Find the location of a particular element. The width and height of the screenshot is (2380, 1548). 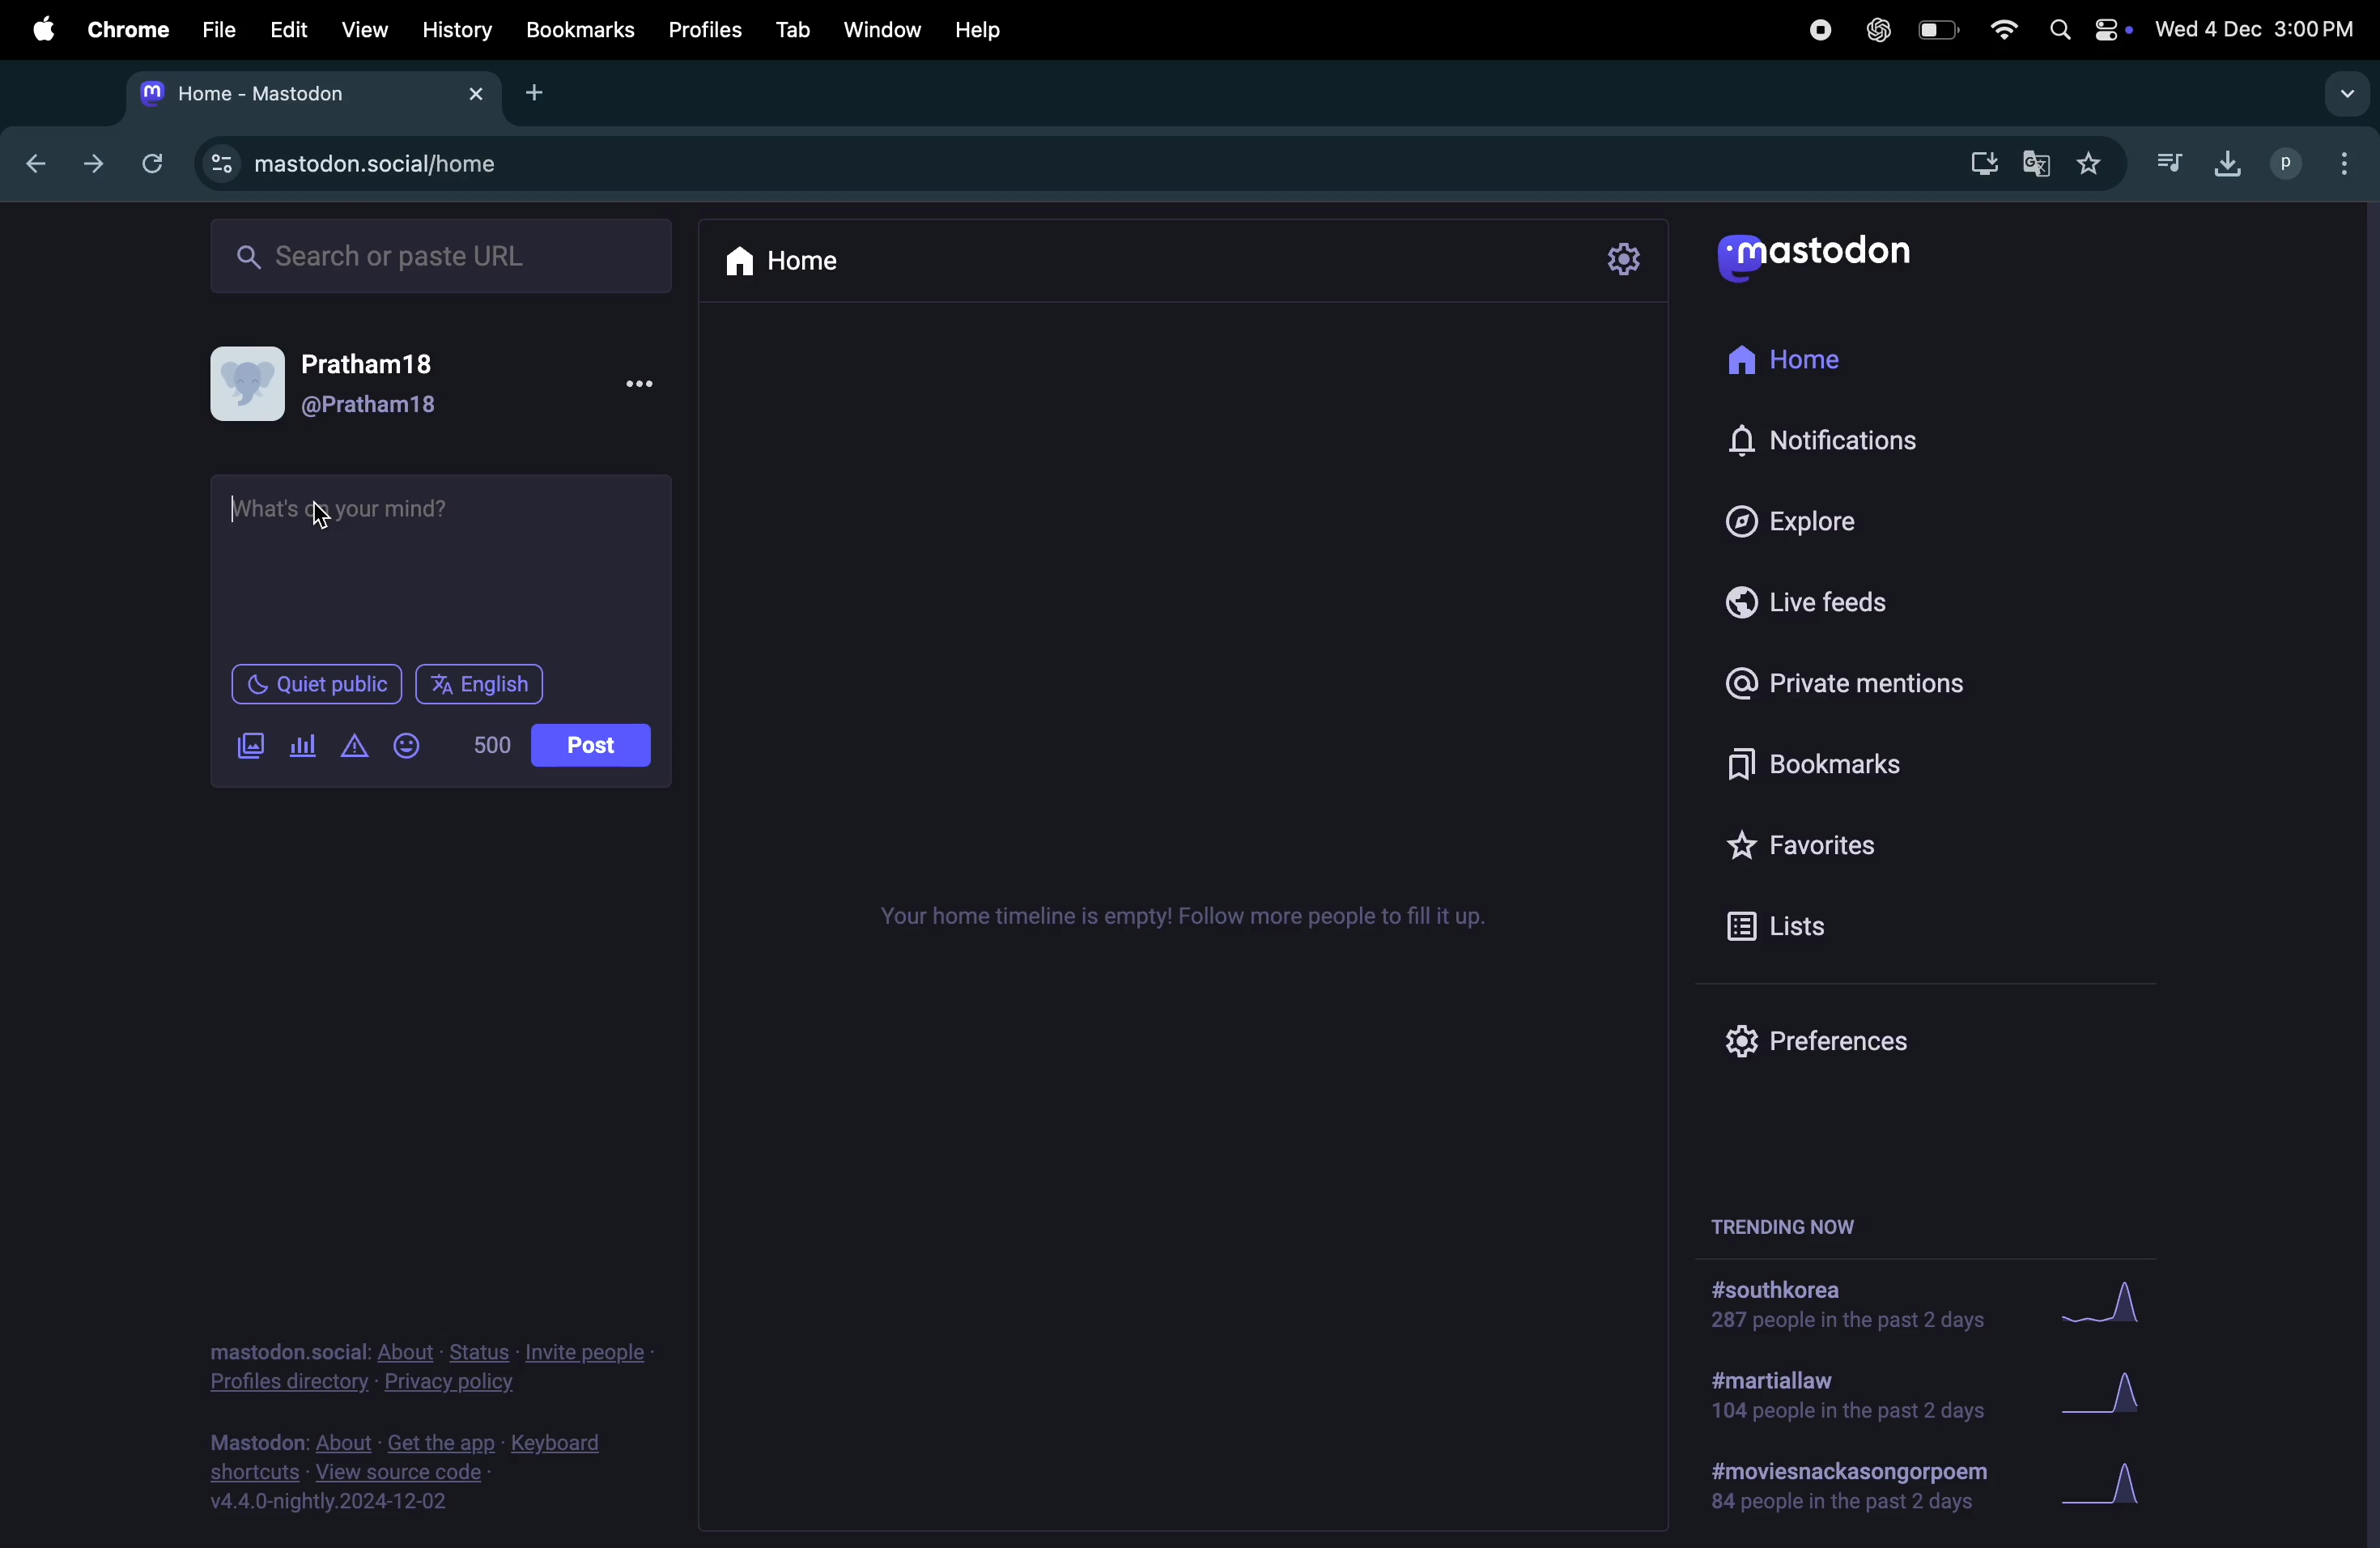

translate is located at coordinates (2035, 161).